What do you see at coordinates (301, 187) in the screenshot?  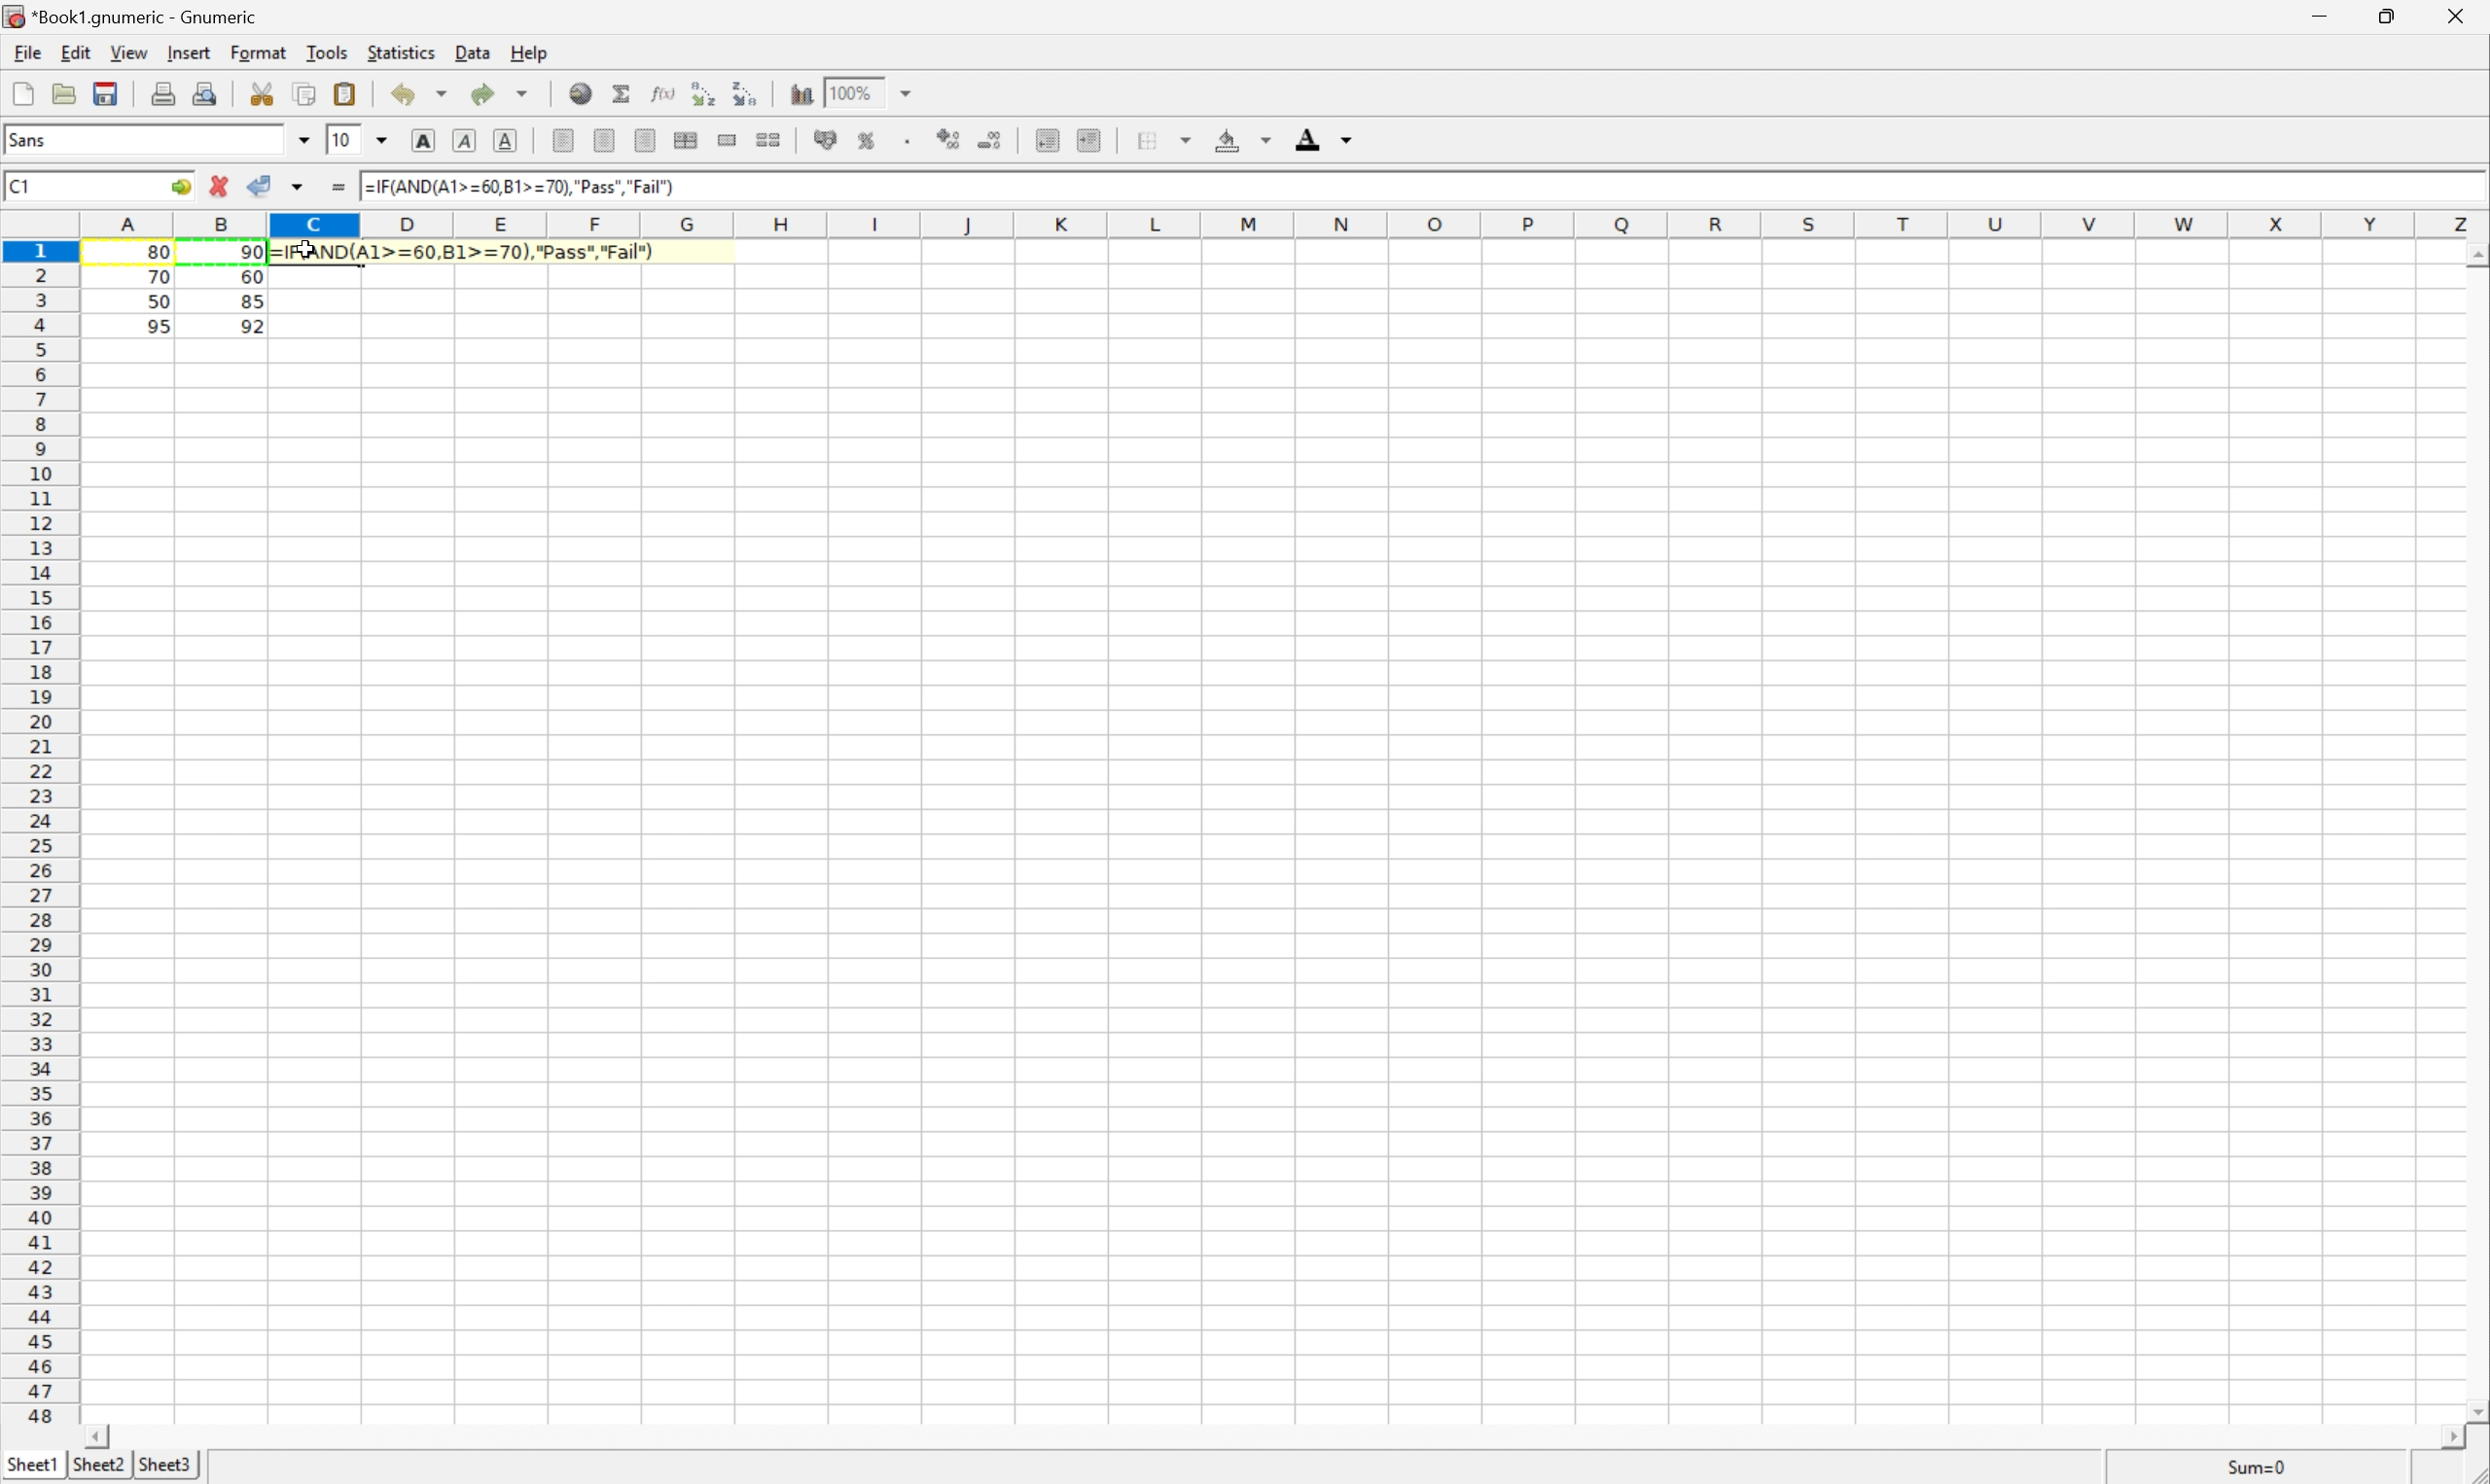 I see `Accept changes in multiple changes` at bounding box center [301, 187].